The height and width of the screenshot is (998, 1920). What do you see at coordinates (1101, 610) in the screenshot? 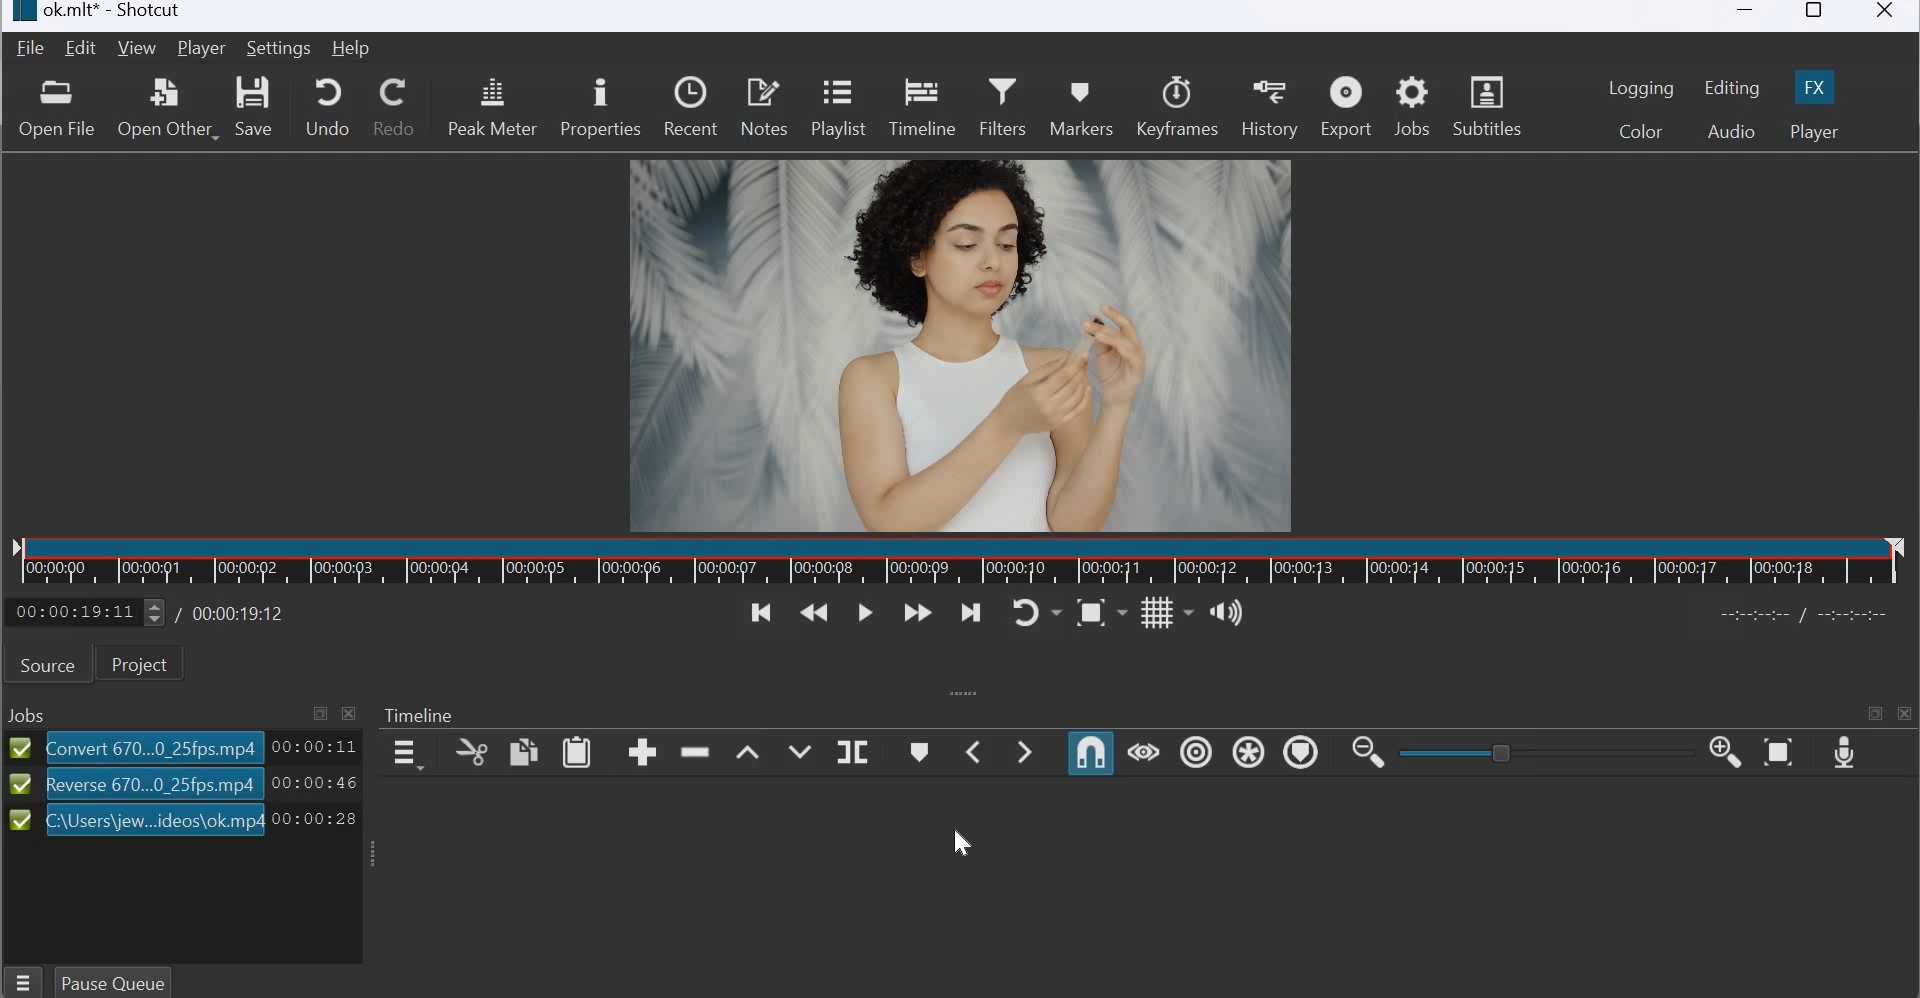
I see `Toggle zoom` at bounding box center [1101, 610].